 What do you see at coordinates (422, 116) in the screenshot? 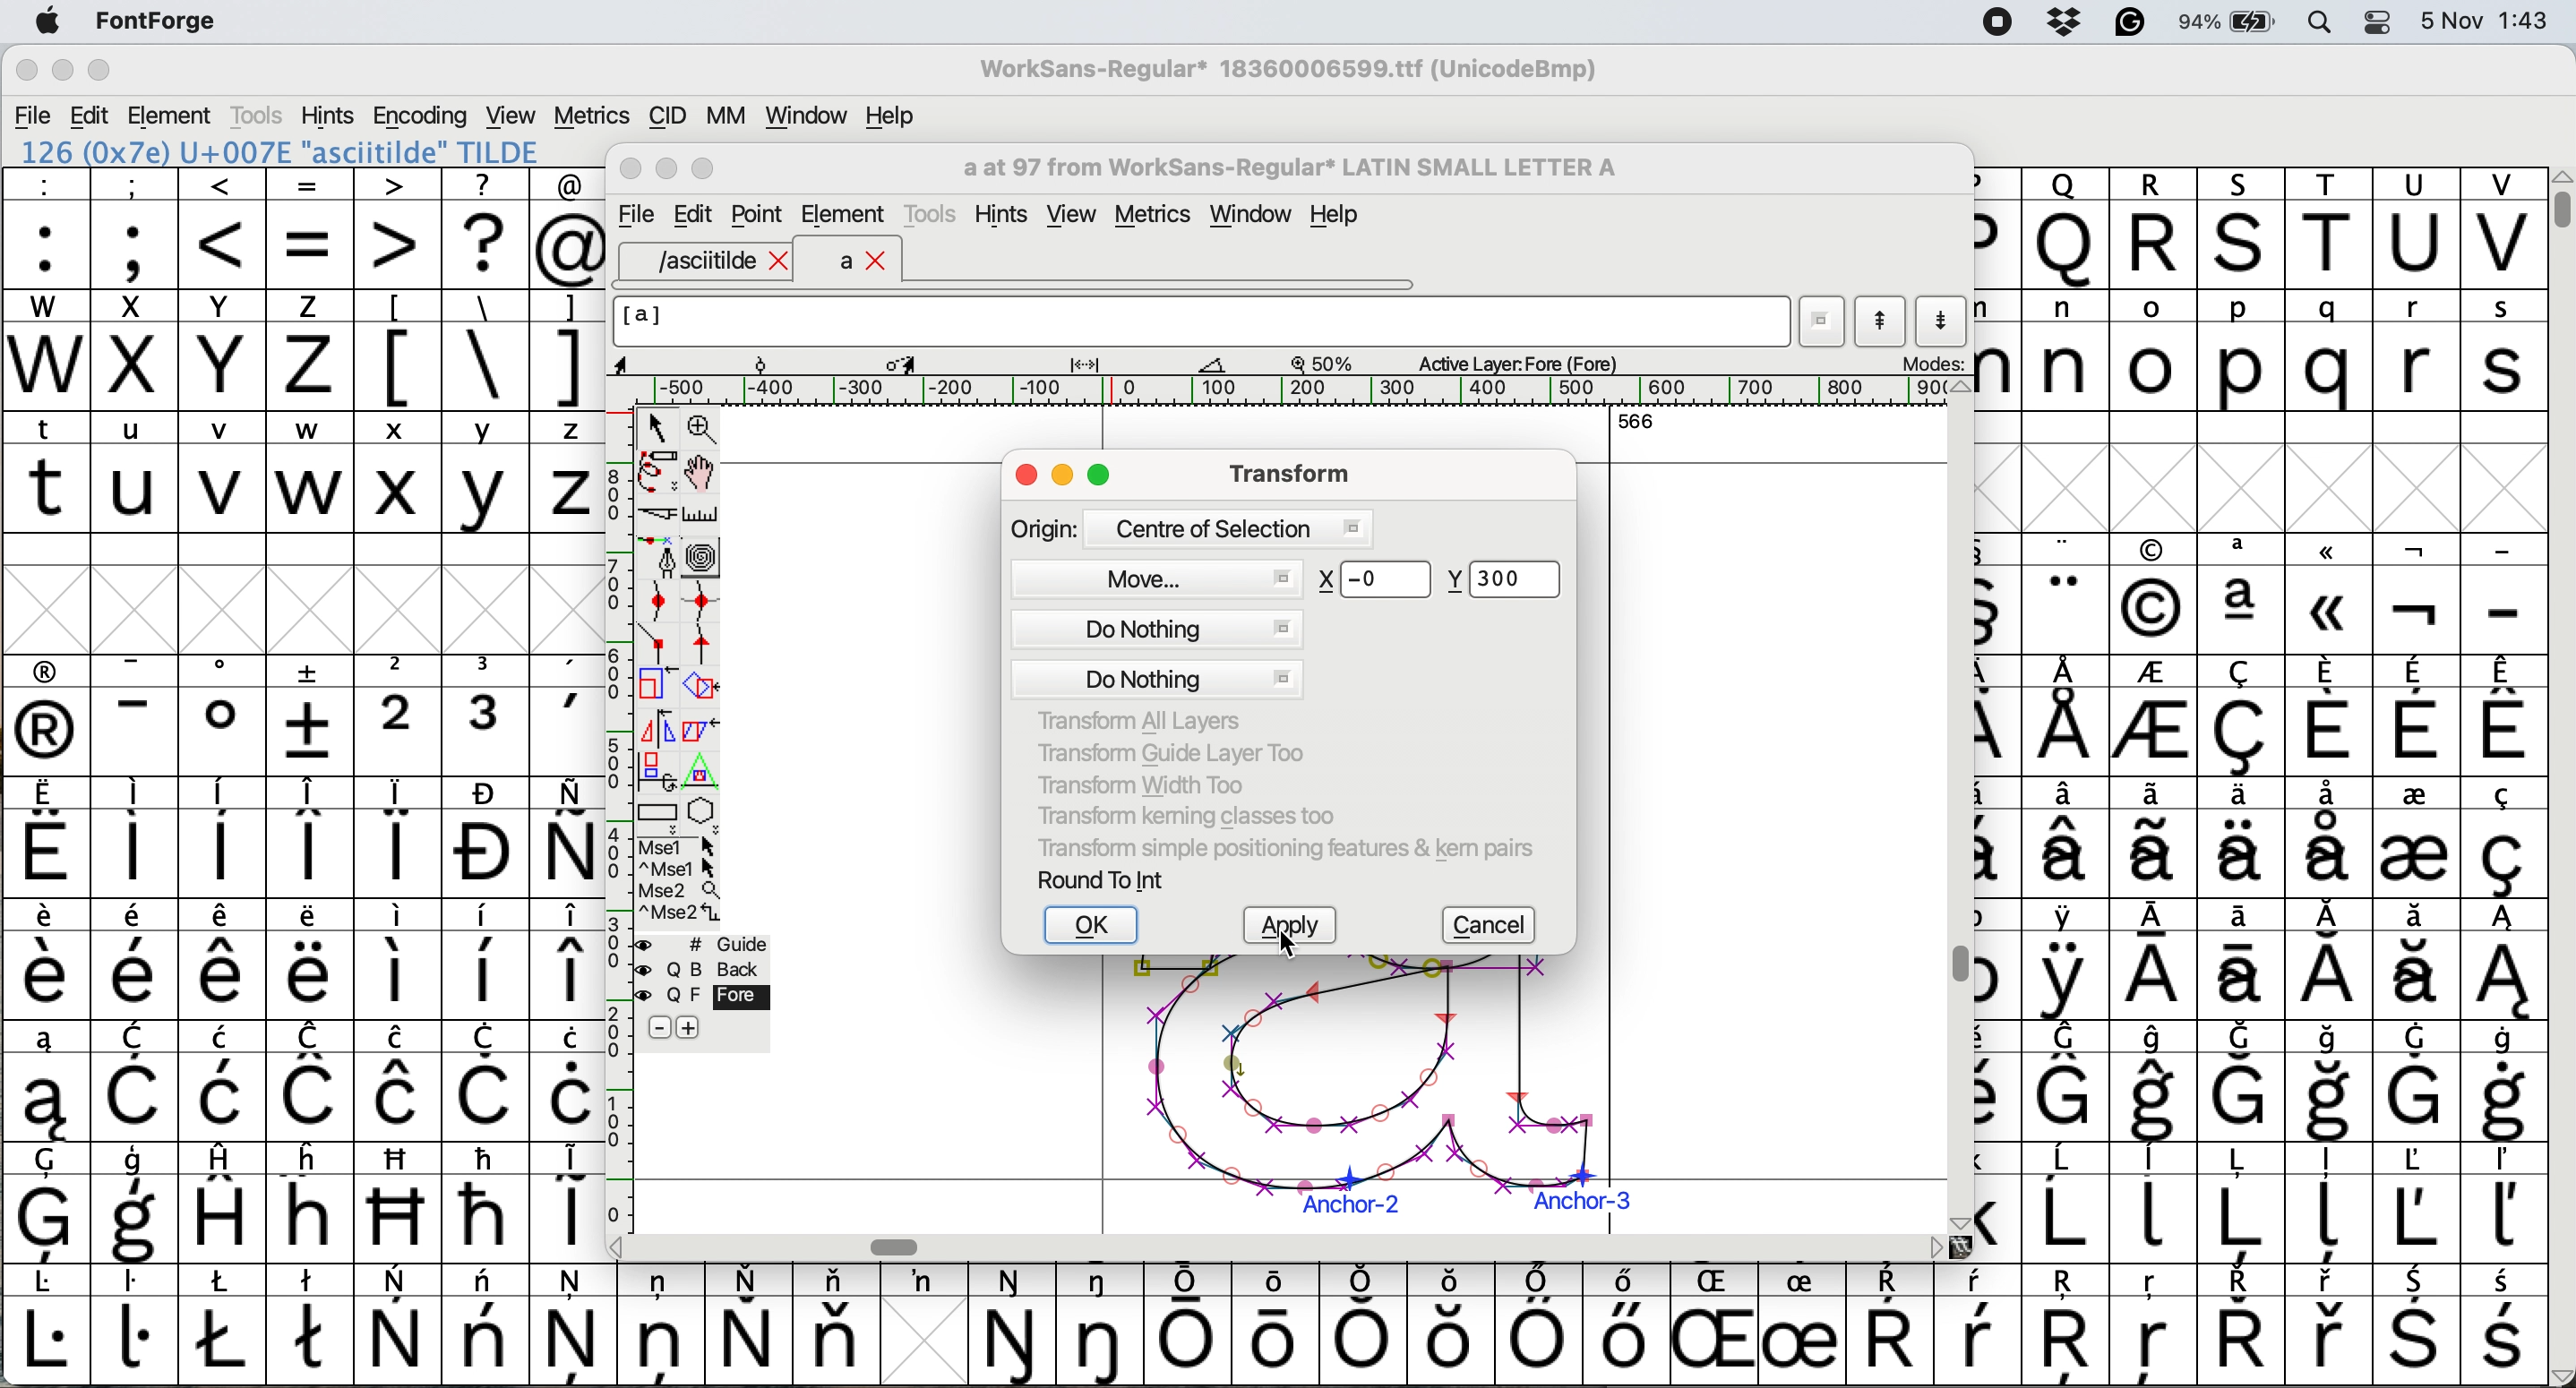
I see `encoding` at bounding box center [422, 116].